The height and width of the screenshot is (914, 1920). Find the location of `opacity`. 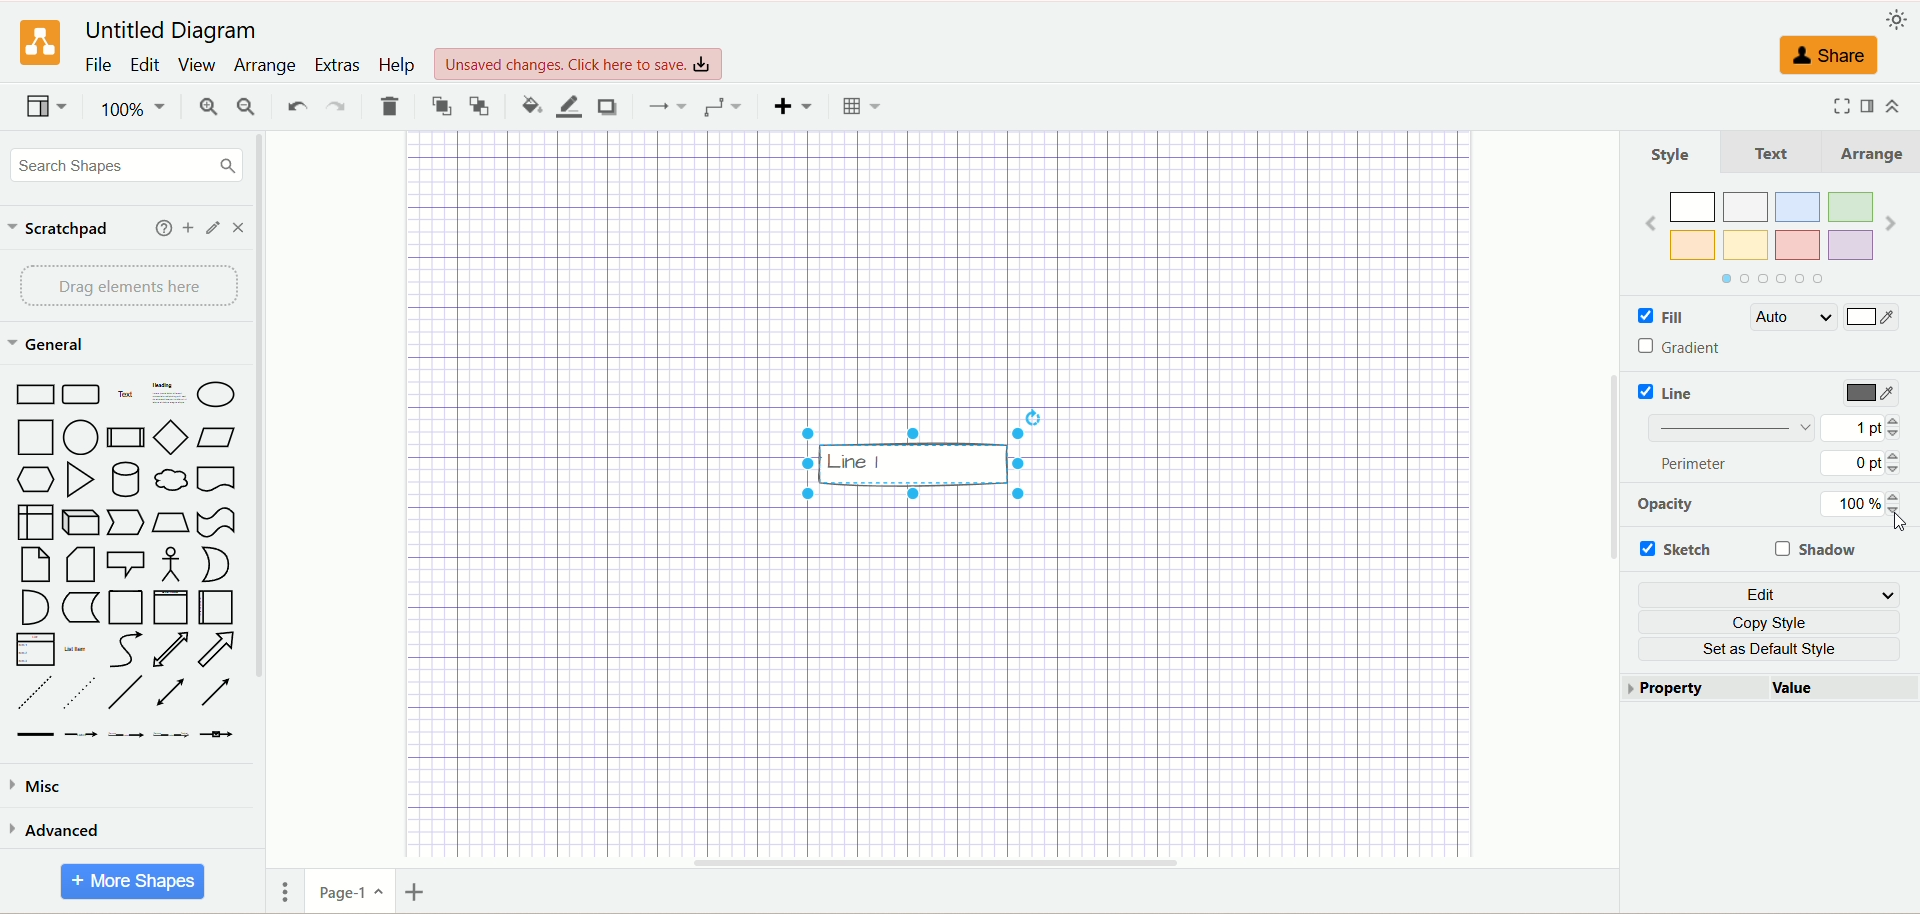

opacity is located at coordinates (1663, 506).